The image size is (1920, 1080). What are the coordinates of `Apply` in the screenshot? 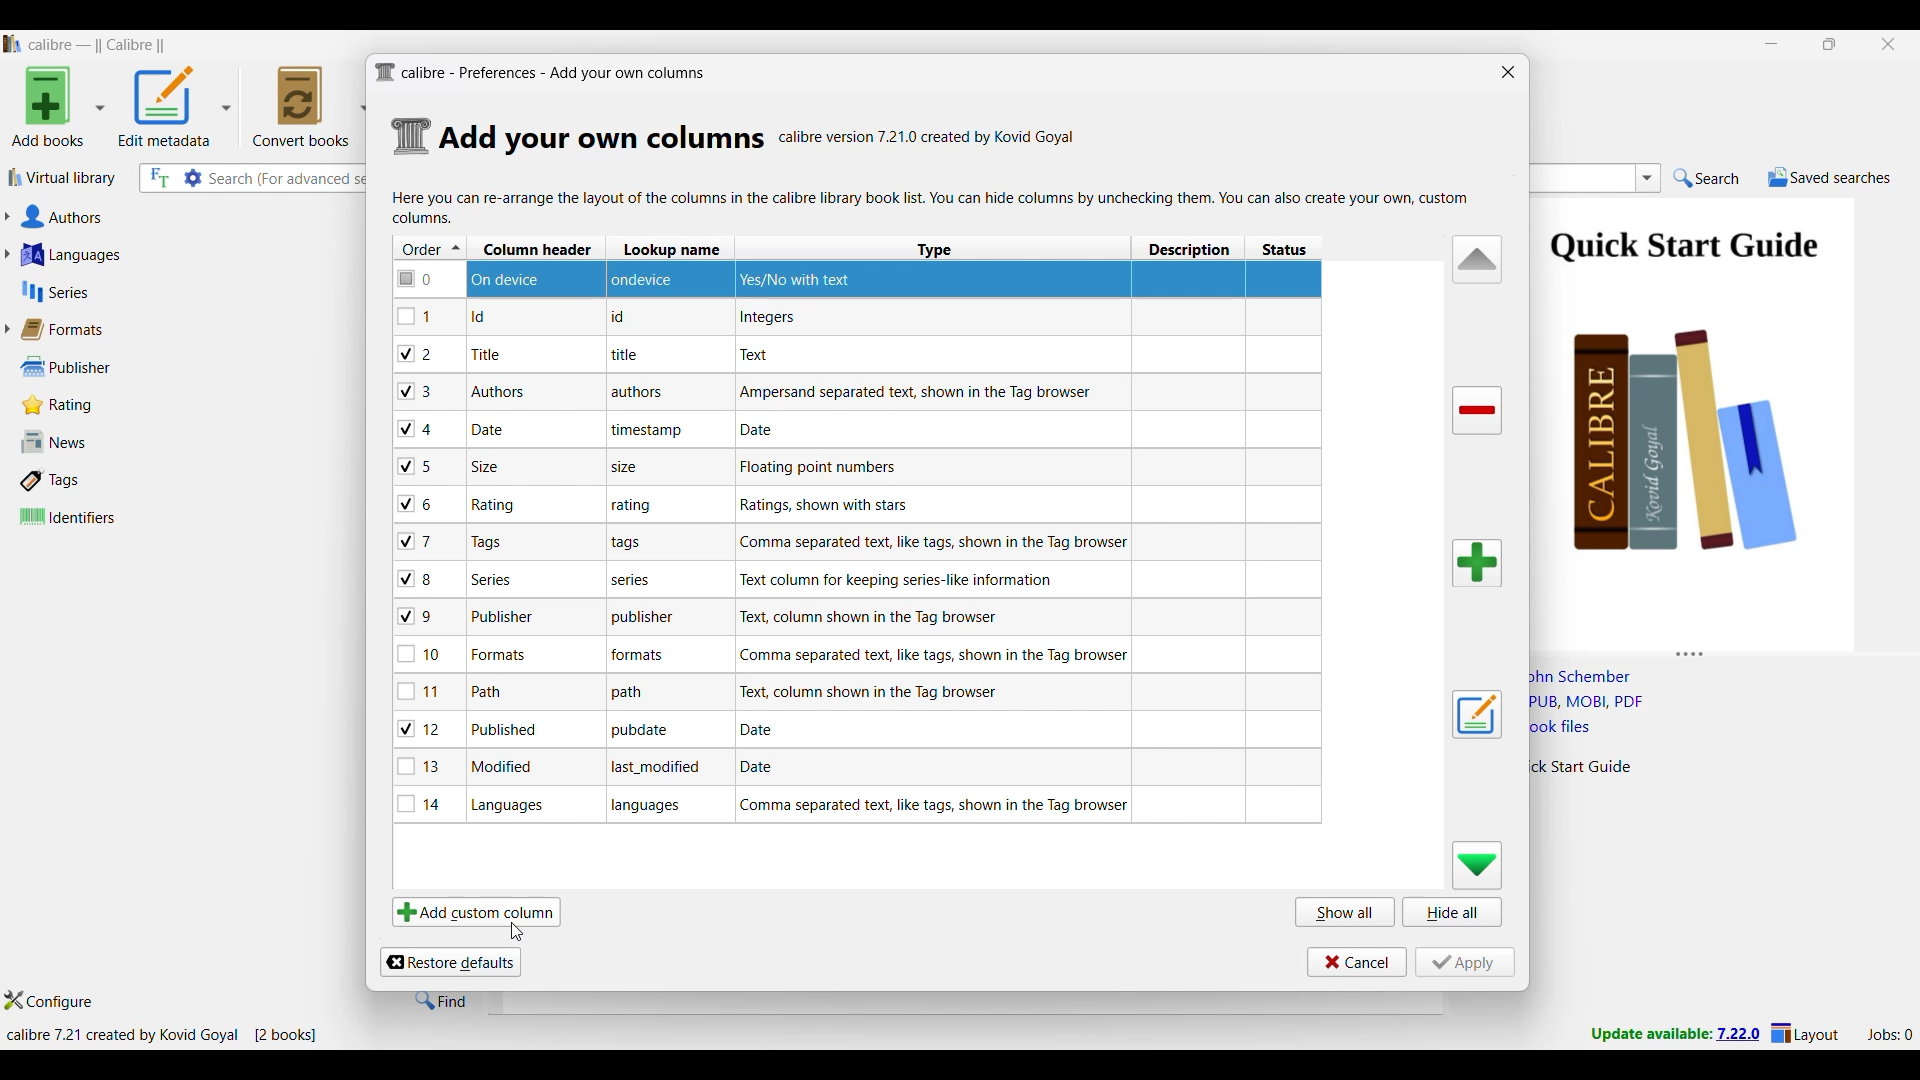 It's located at (1465, 962).